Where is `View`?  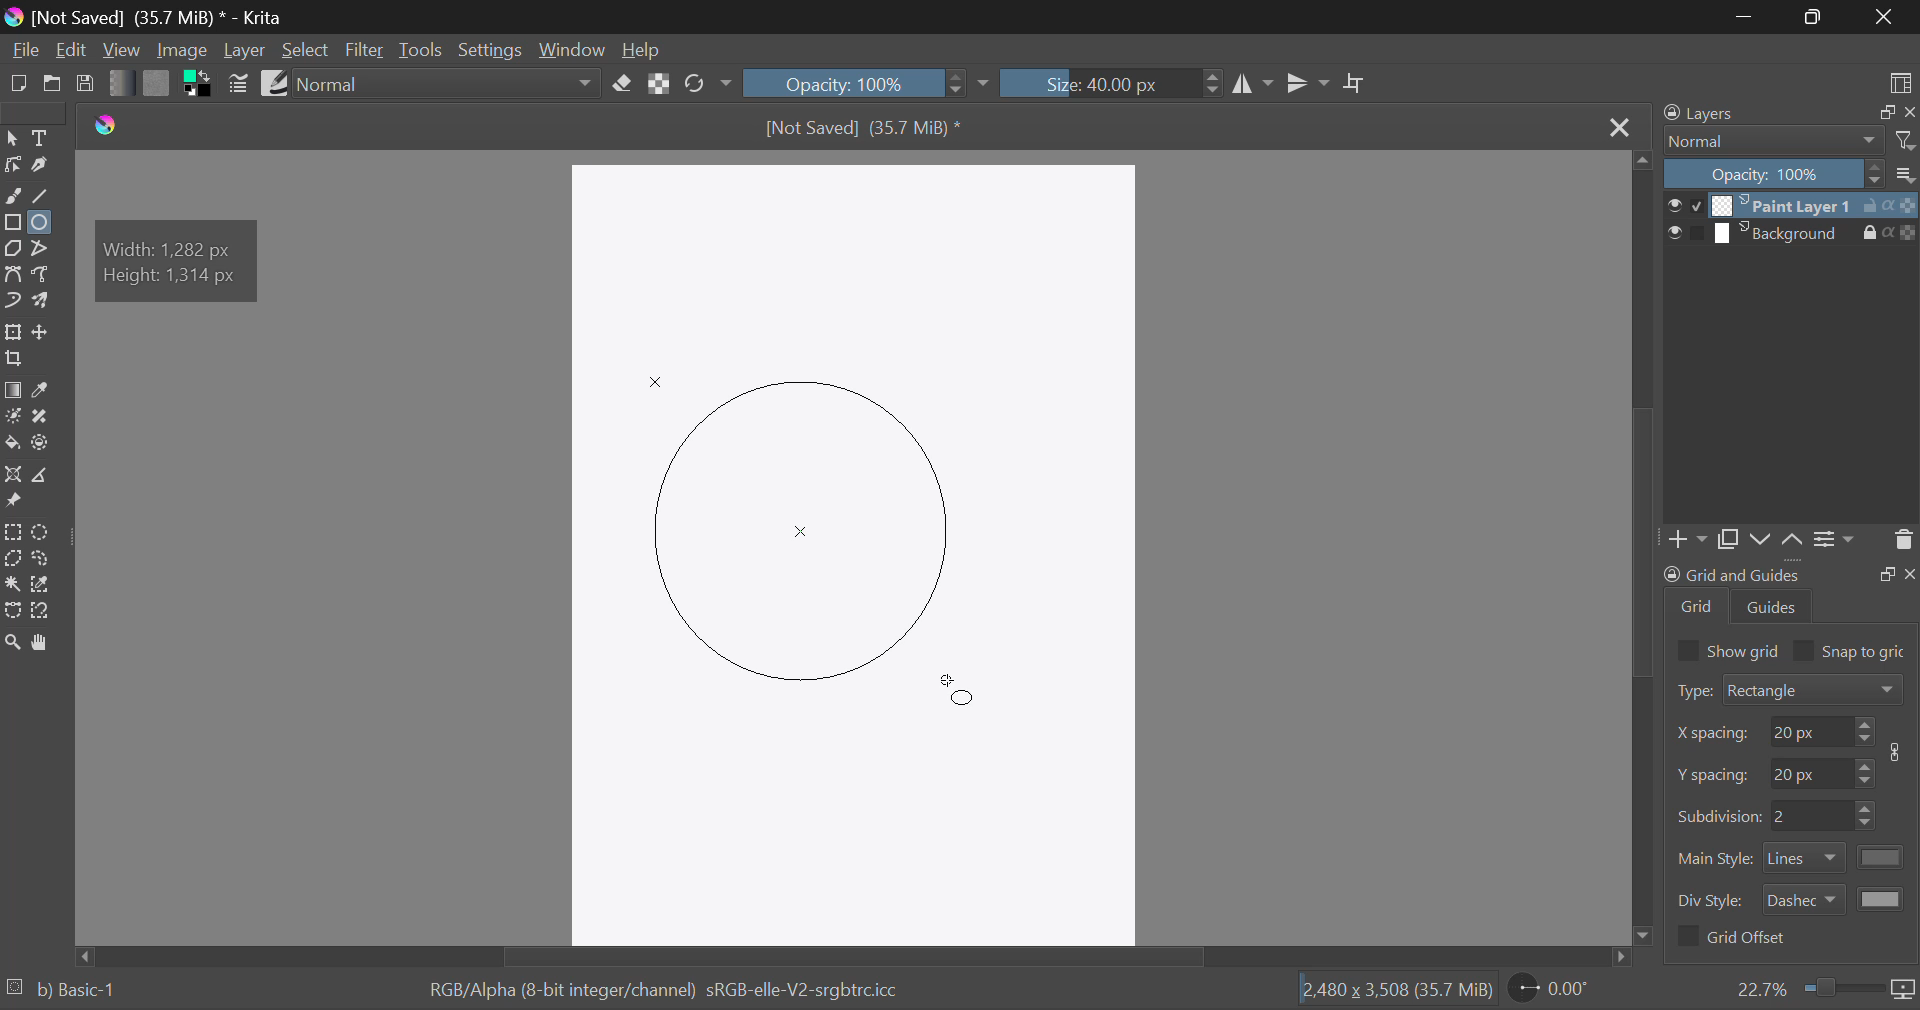 View is located at coordinates (122, 52).